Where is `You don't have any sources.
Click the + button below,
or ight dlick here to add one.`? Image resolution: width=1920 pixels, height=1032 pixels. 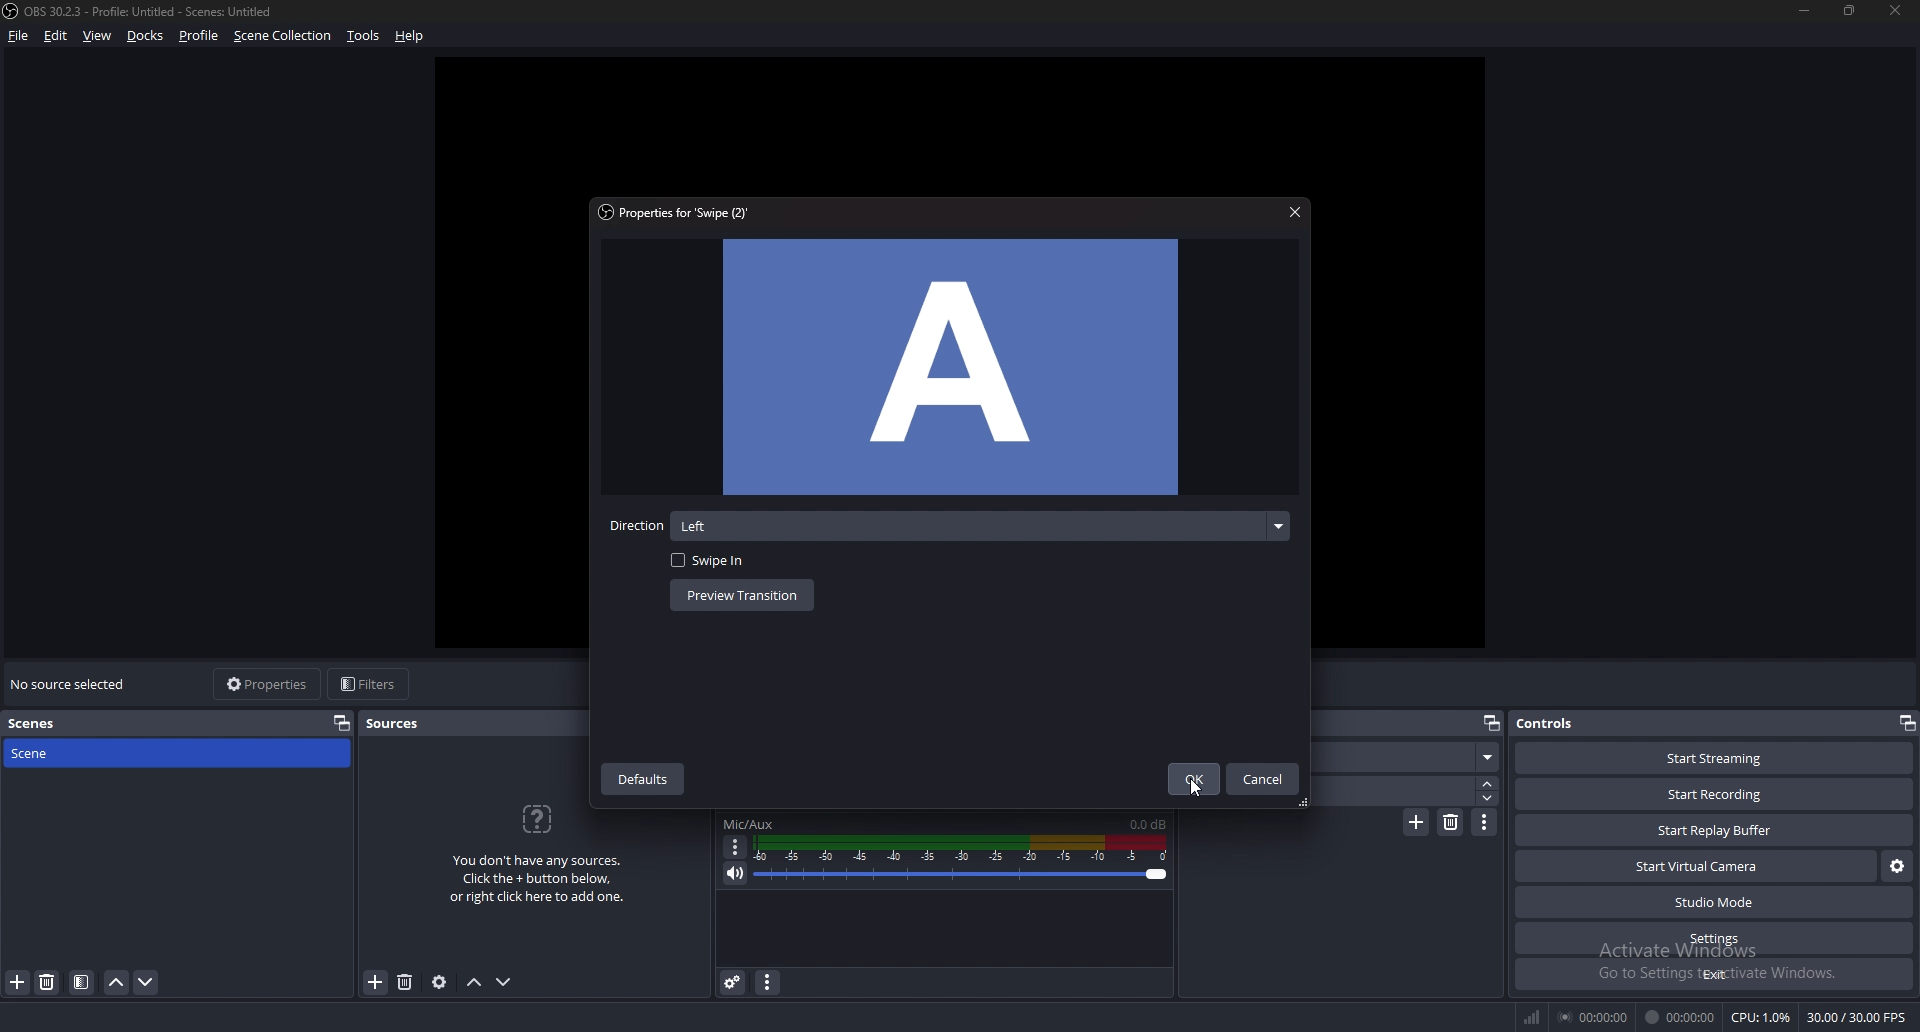
You don't have any sources.
Click the + button below,
or ight dlick here to add one. is located at coordinates (537, 860).